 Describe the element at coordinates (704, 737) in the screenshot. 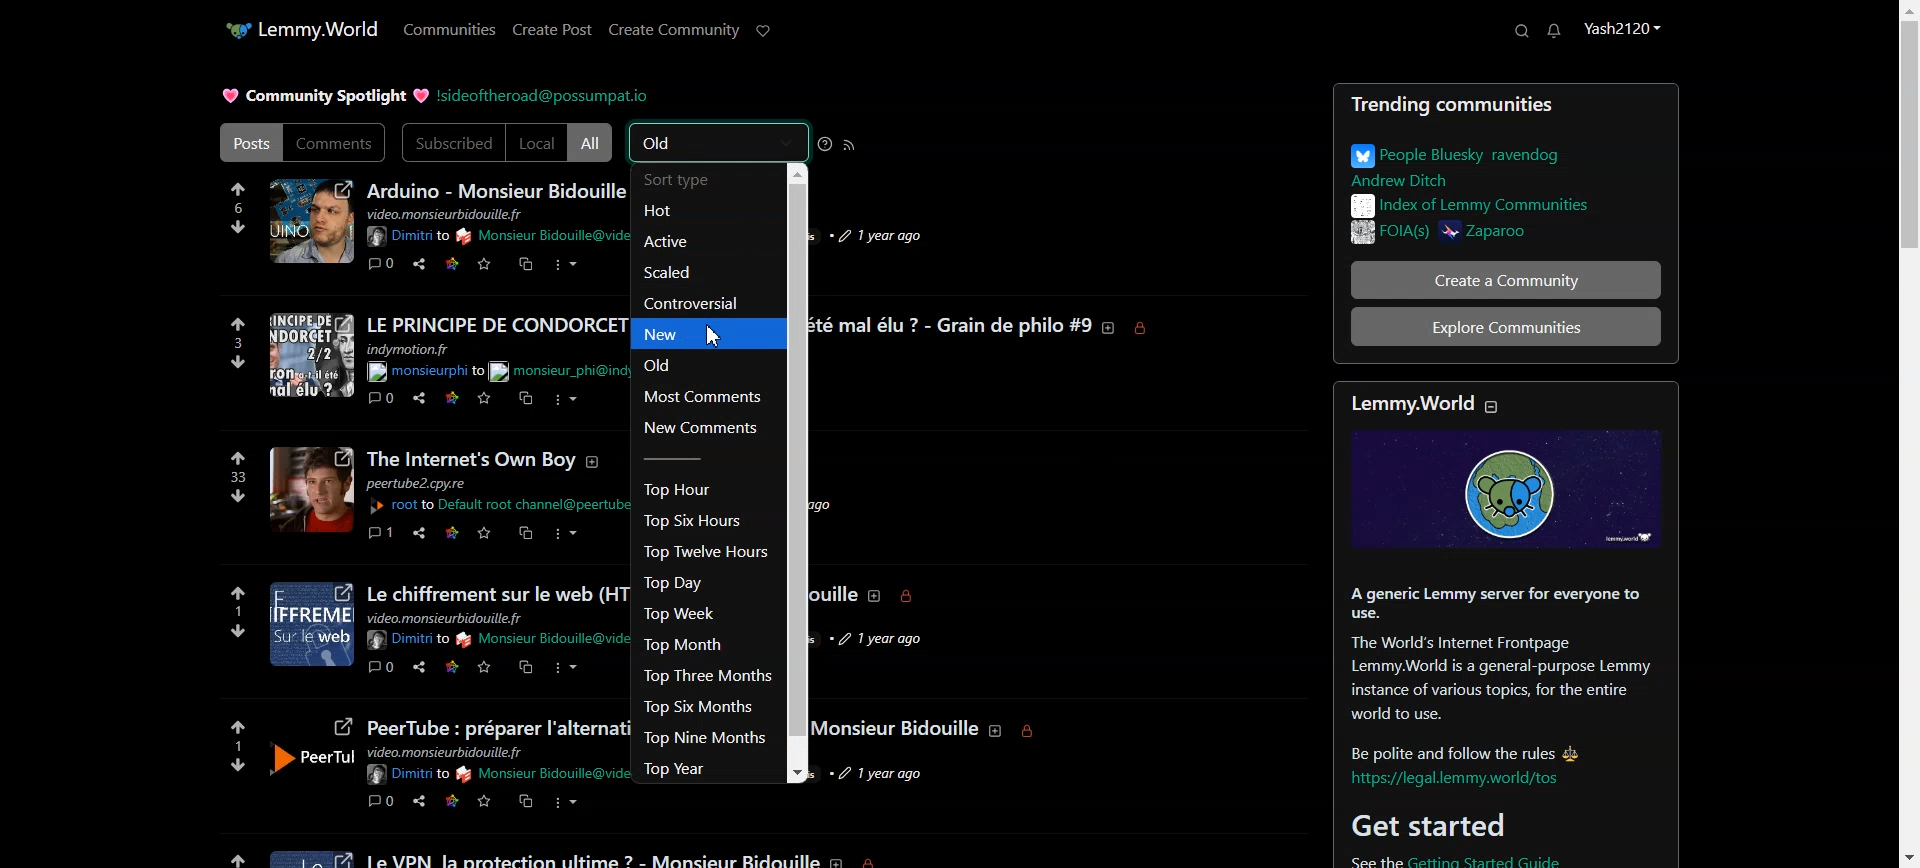

I see `Top Nine Month` at that location.